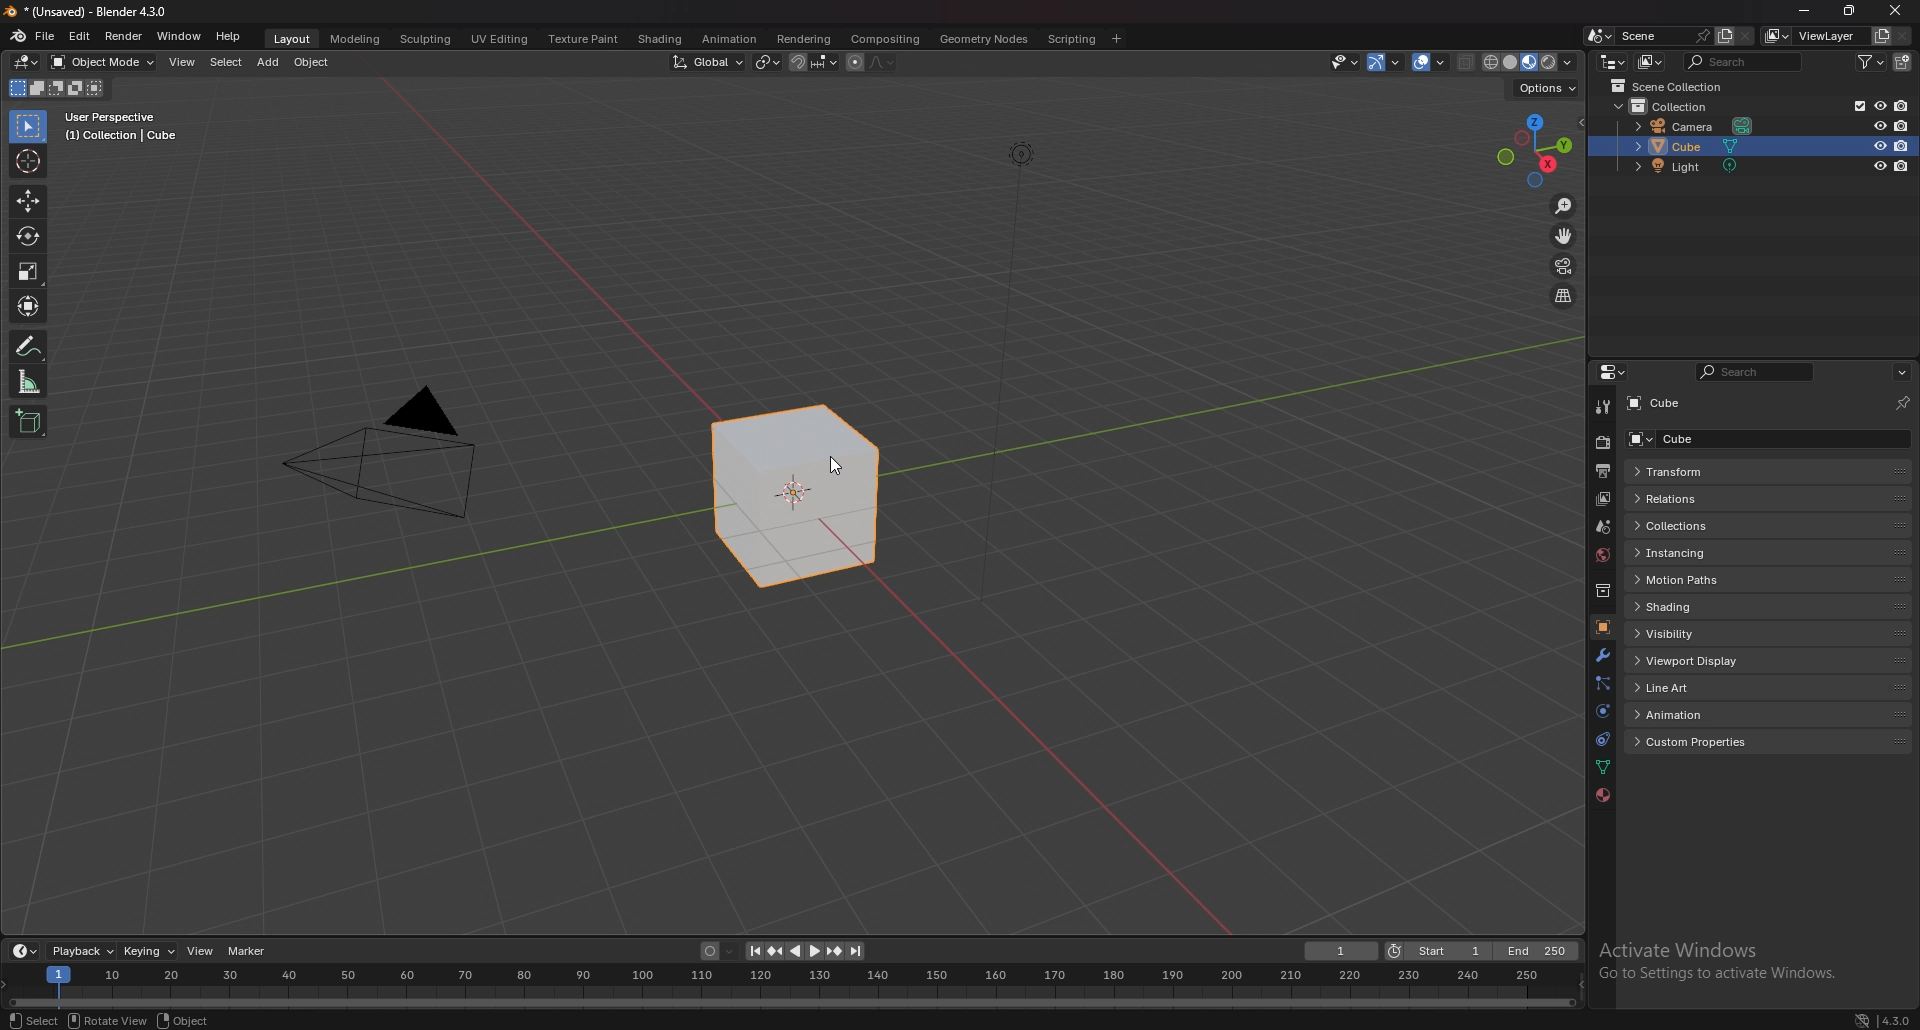 Image resolution: width=1920 pixels, height=1030 pixels. I want to click on visibility, so click(1691, 633).